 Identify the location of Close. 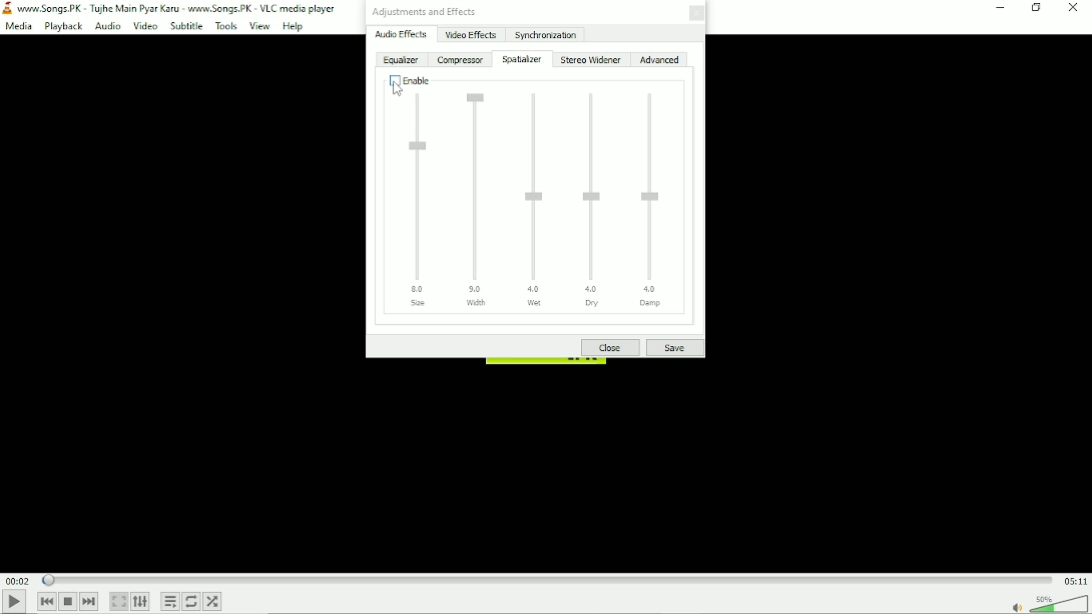
(611, 348).